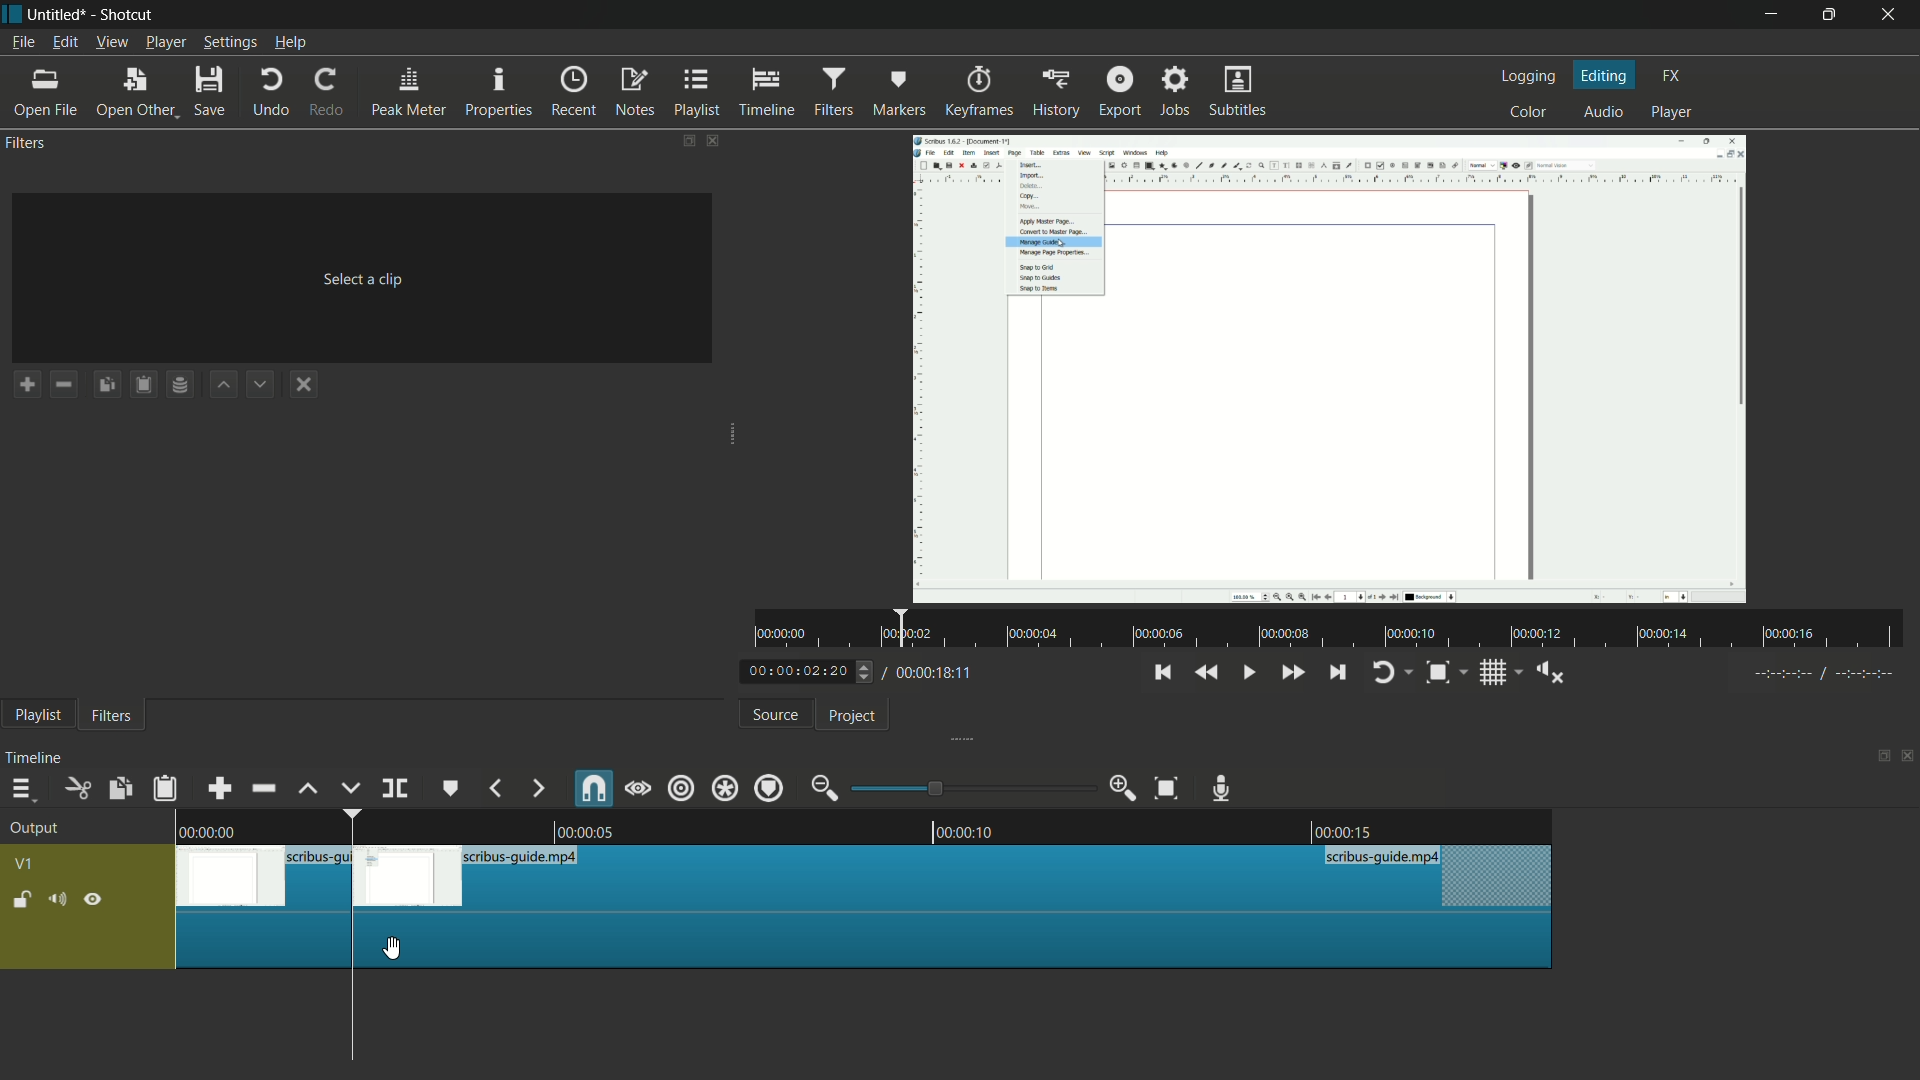  Describe the element at coordinates (823, 787) in the screenshot. I see `zoom out` at that location.